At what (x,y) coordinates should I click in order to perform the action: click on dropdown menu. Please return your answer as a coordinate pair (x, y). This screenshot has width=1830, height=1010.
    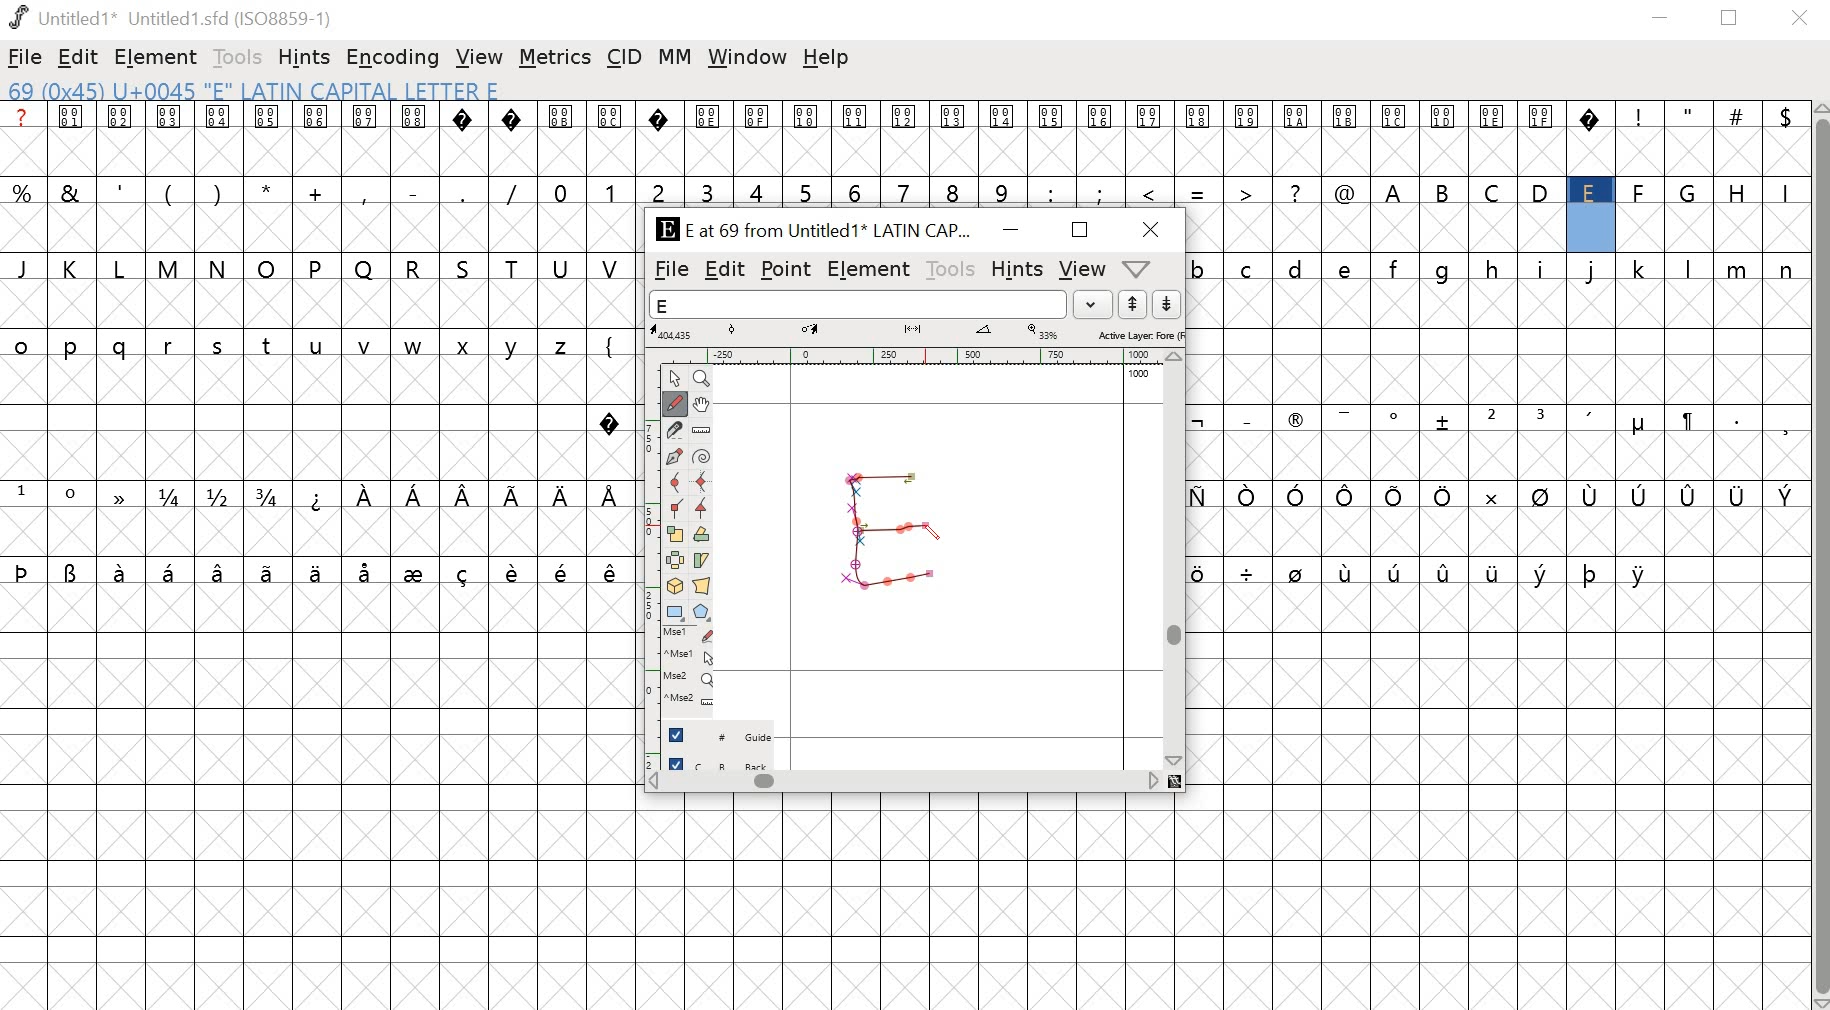
    Looking at the image, I should click on (1145, 268).